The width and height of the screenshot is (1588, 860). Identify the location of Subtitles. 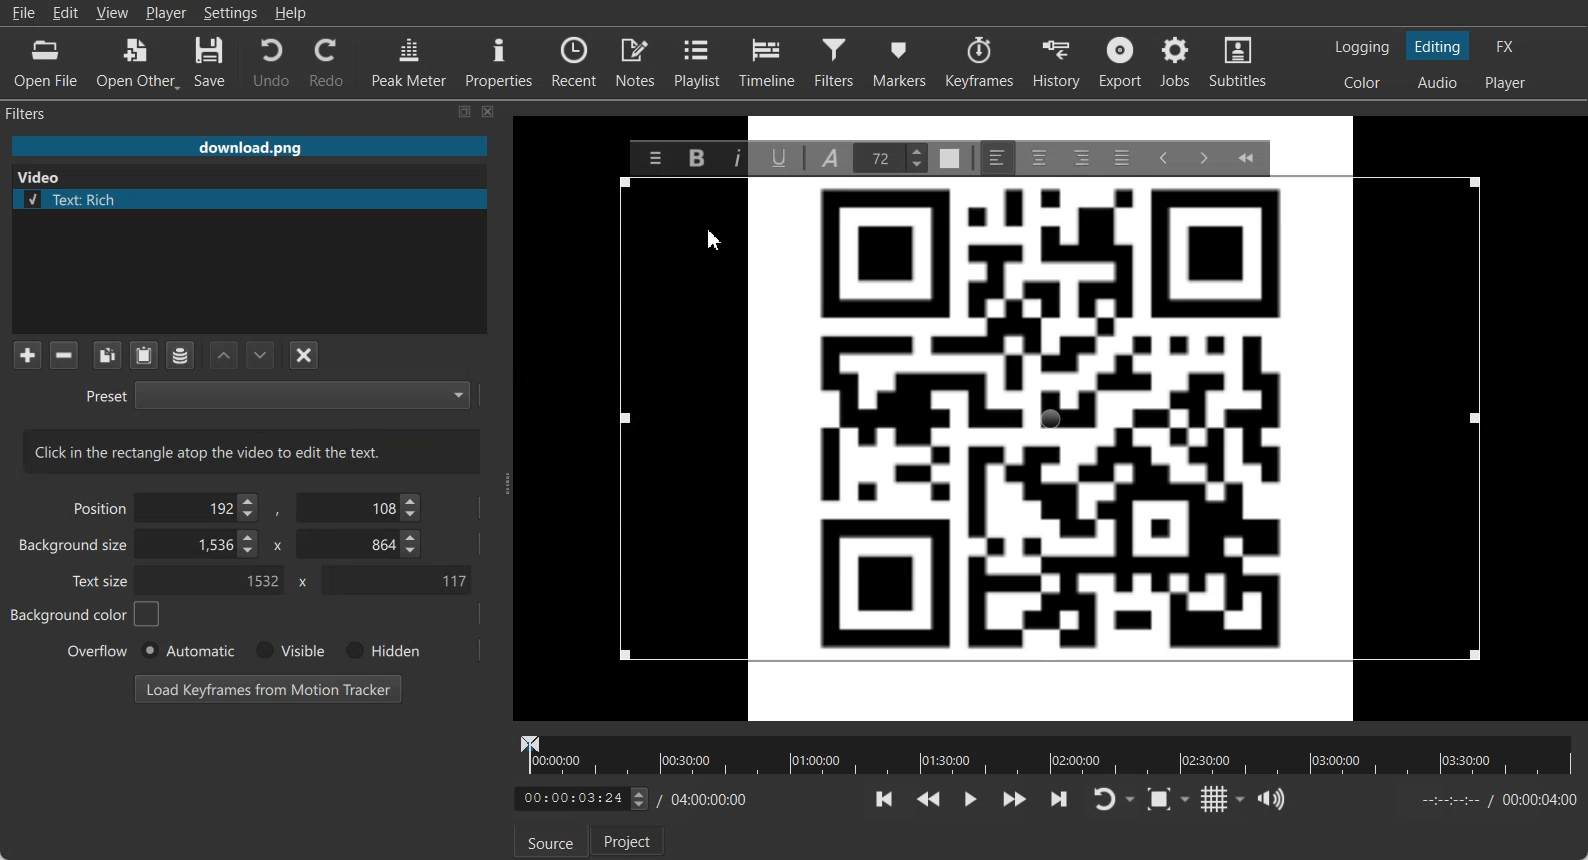
(1239, 62).